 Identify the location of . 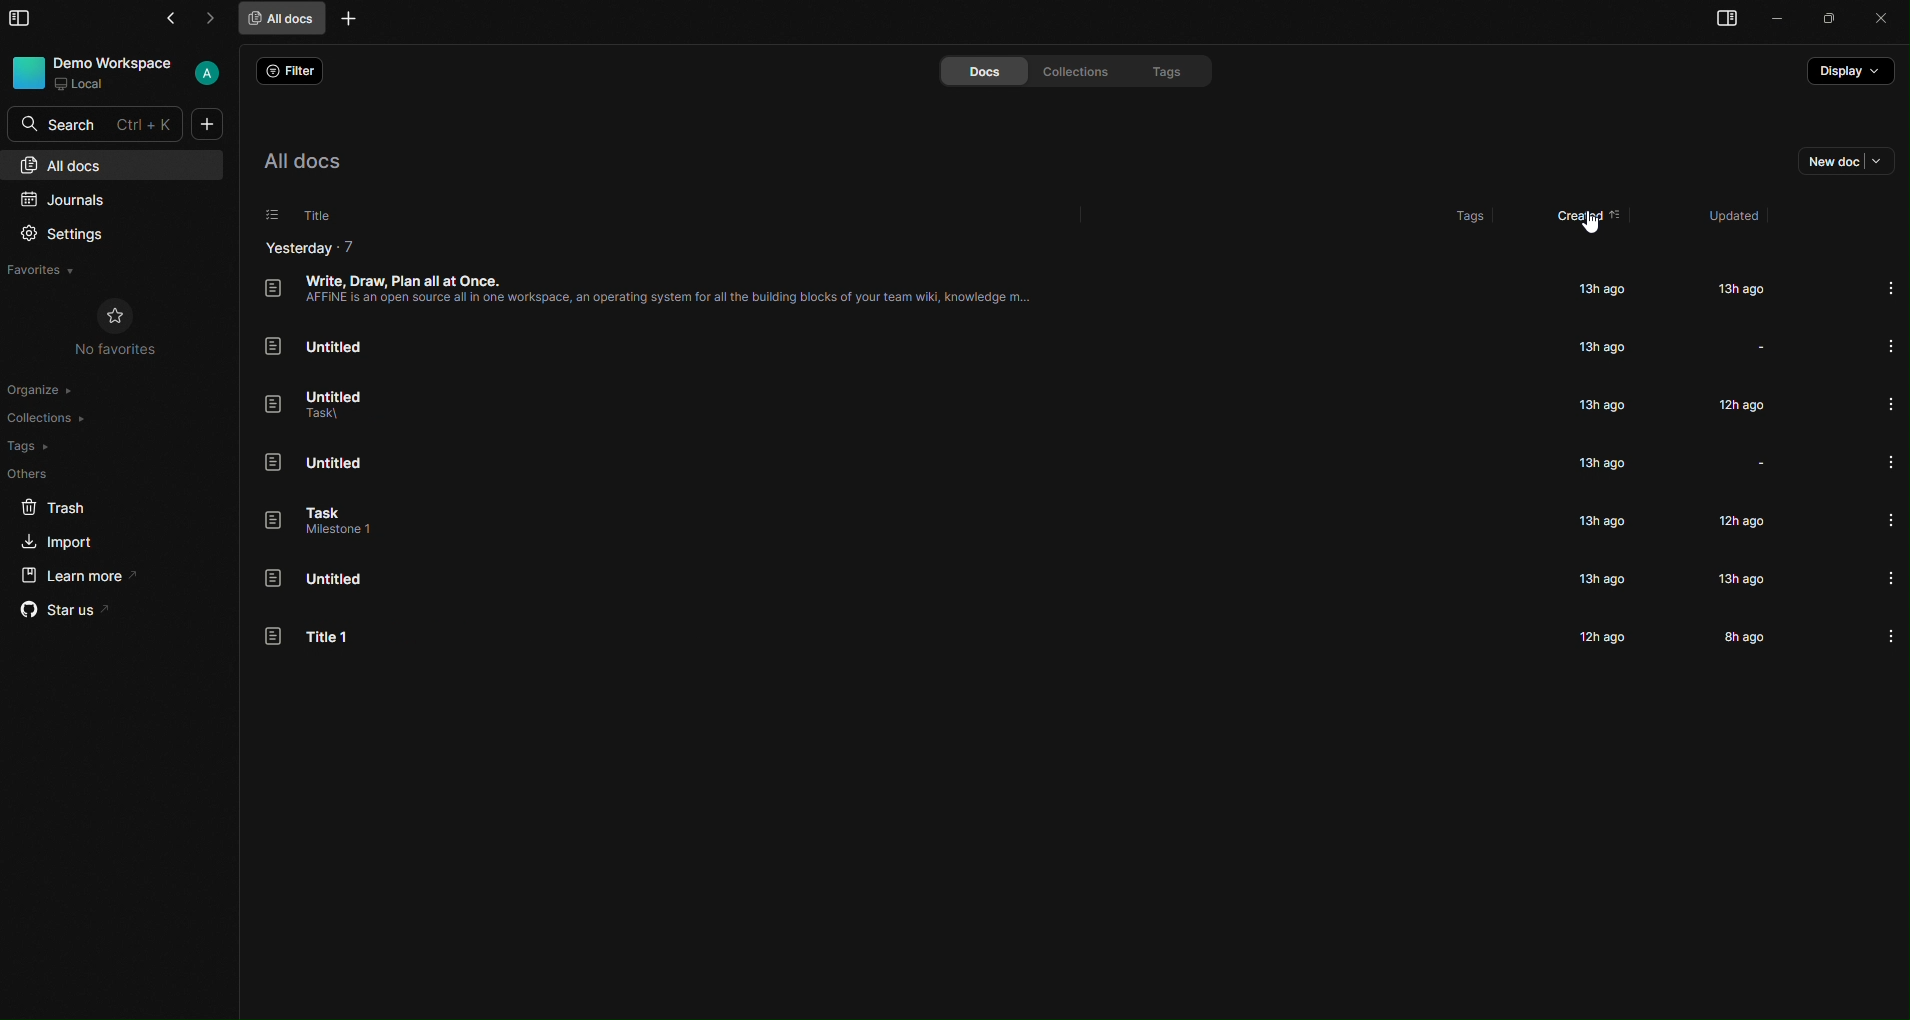
(313, 578).